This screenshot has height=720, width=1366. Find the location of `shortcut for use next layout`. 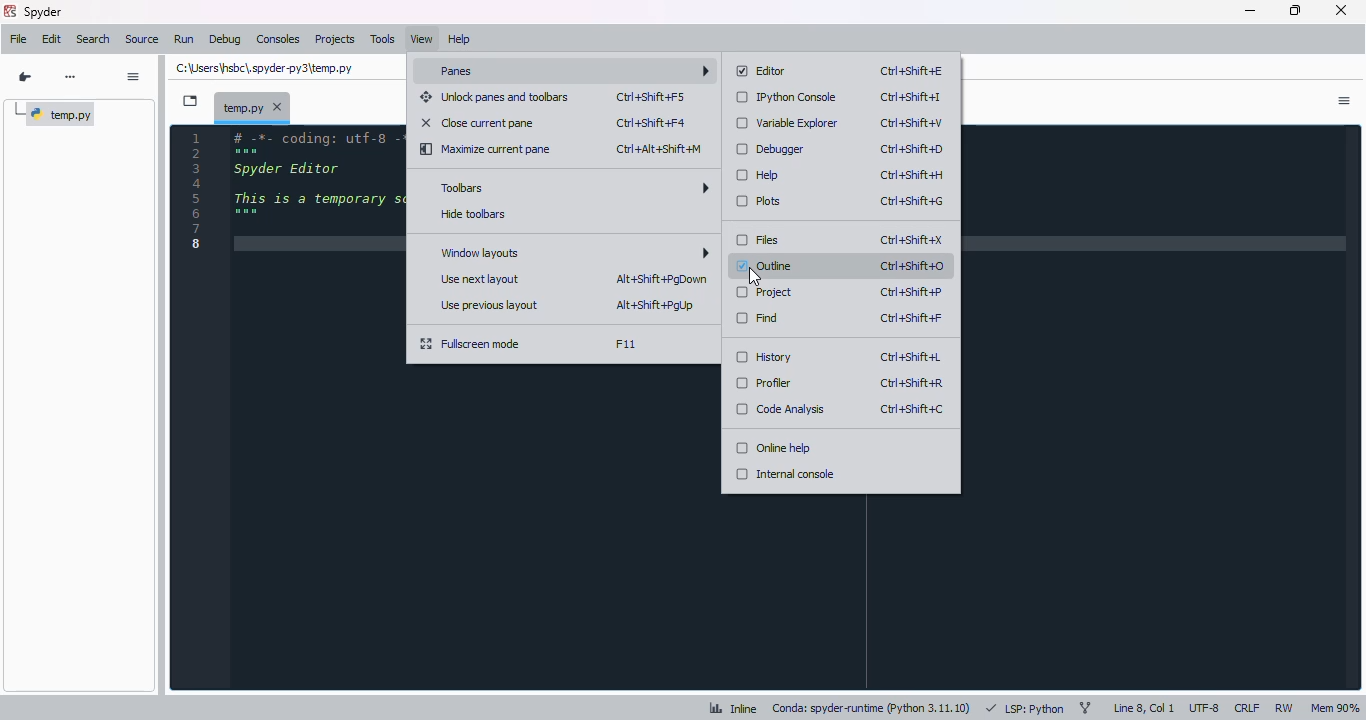

shortcut for use next layout is located at coordinates (660, 279).